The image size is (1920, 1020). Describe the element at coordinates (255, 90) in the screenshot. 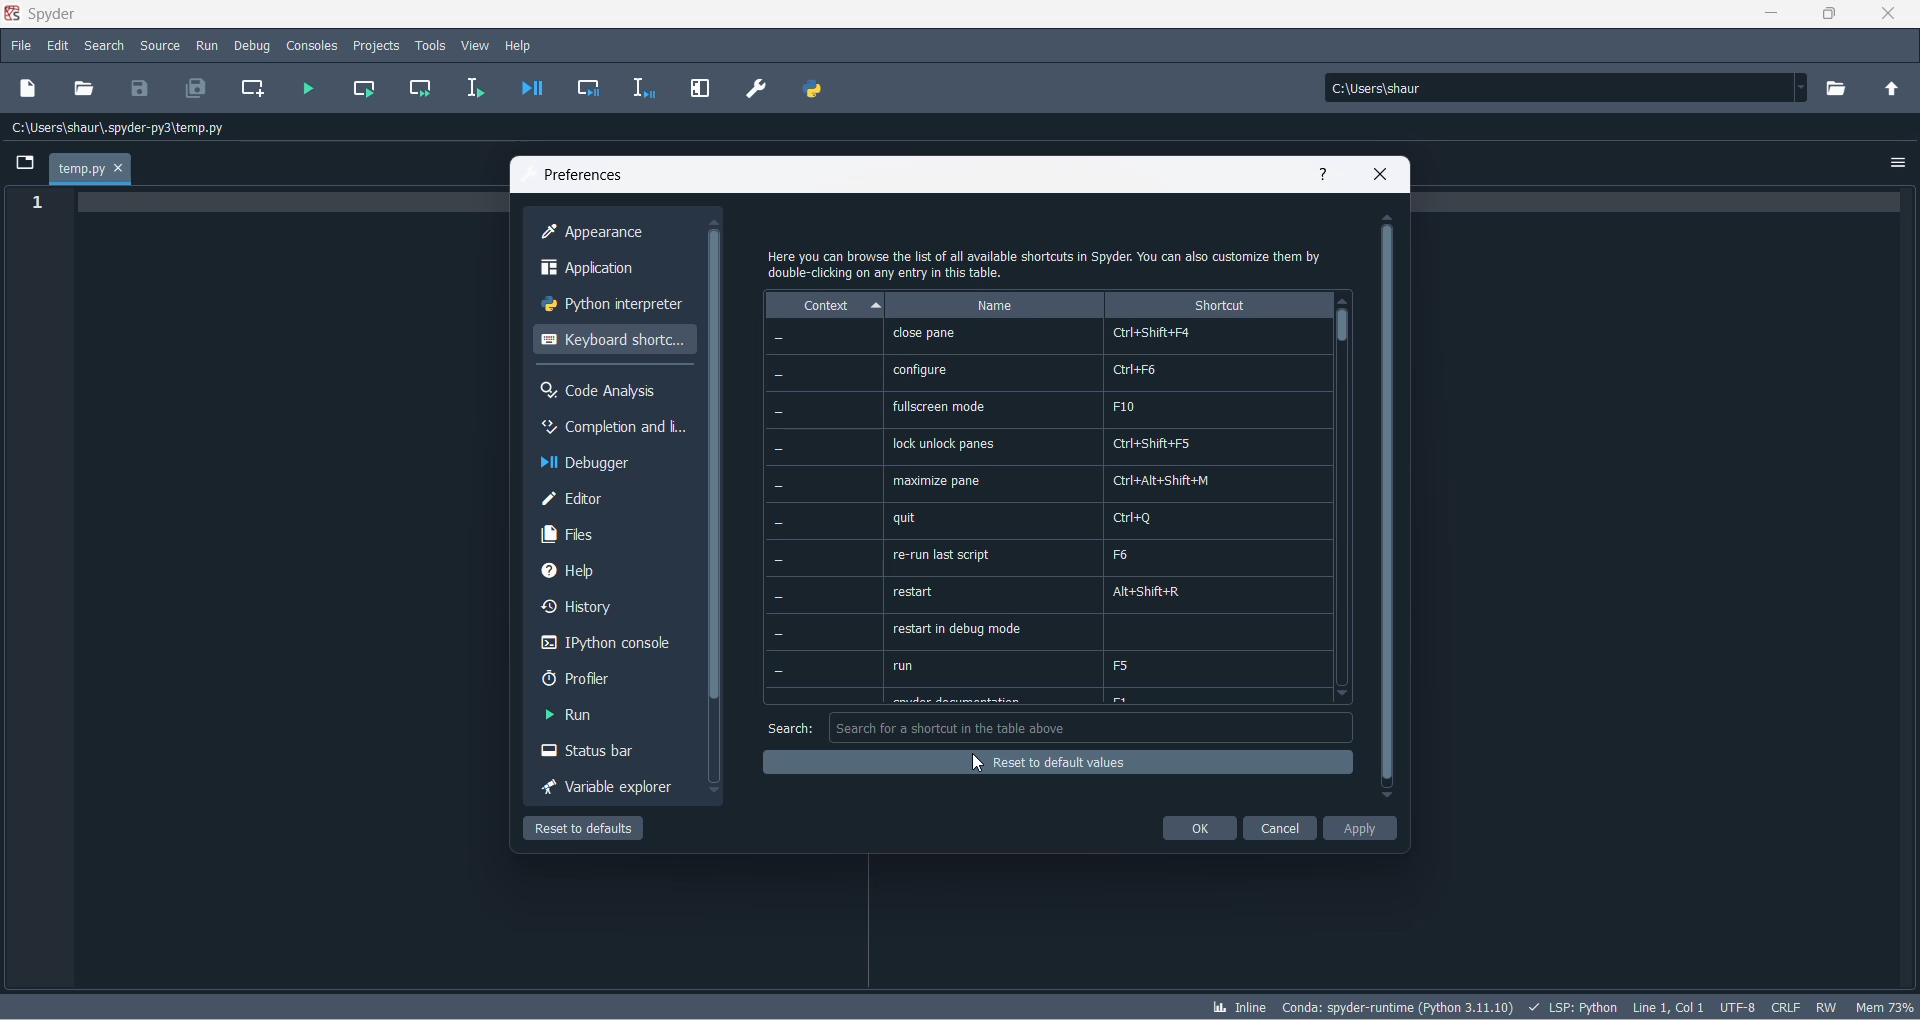

I see `create new cell` at that location.